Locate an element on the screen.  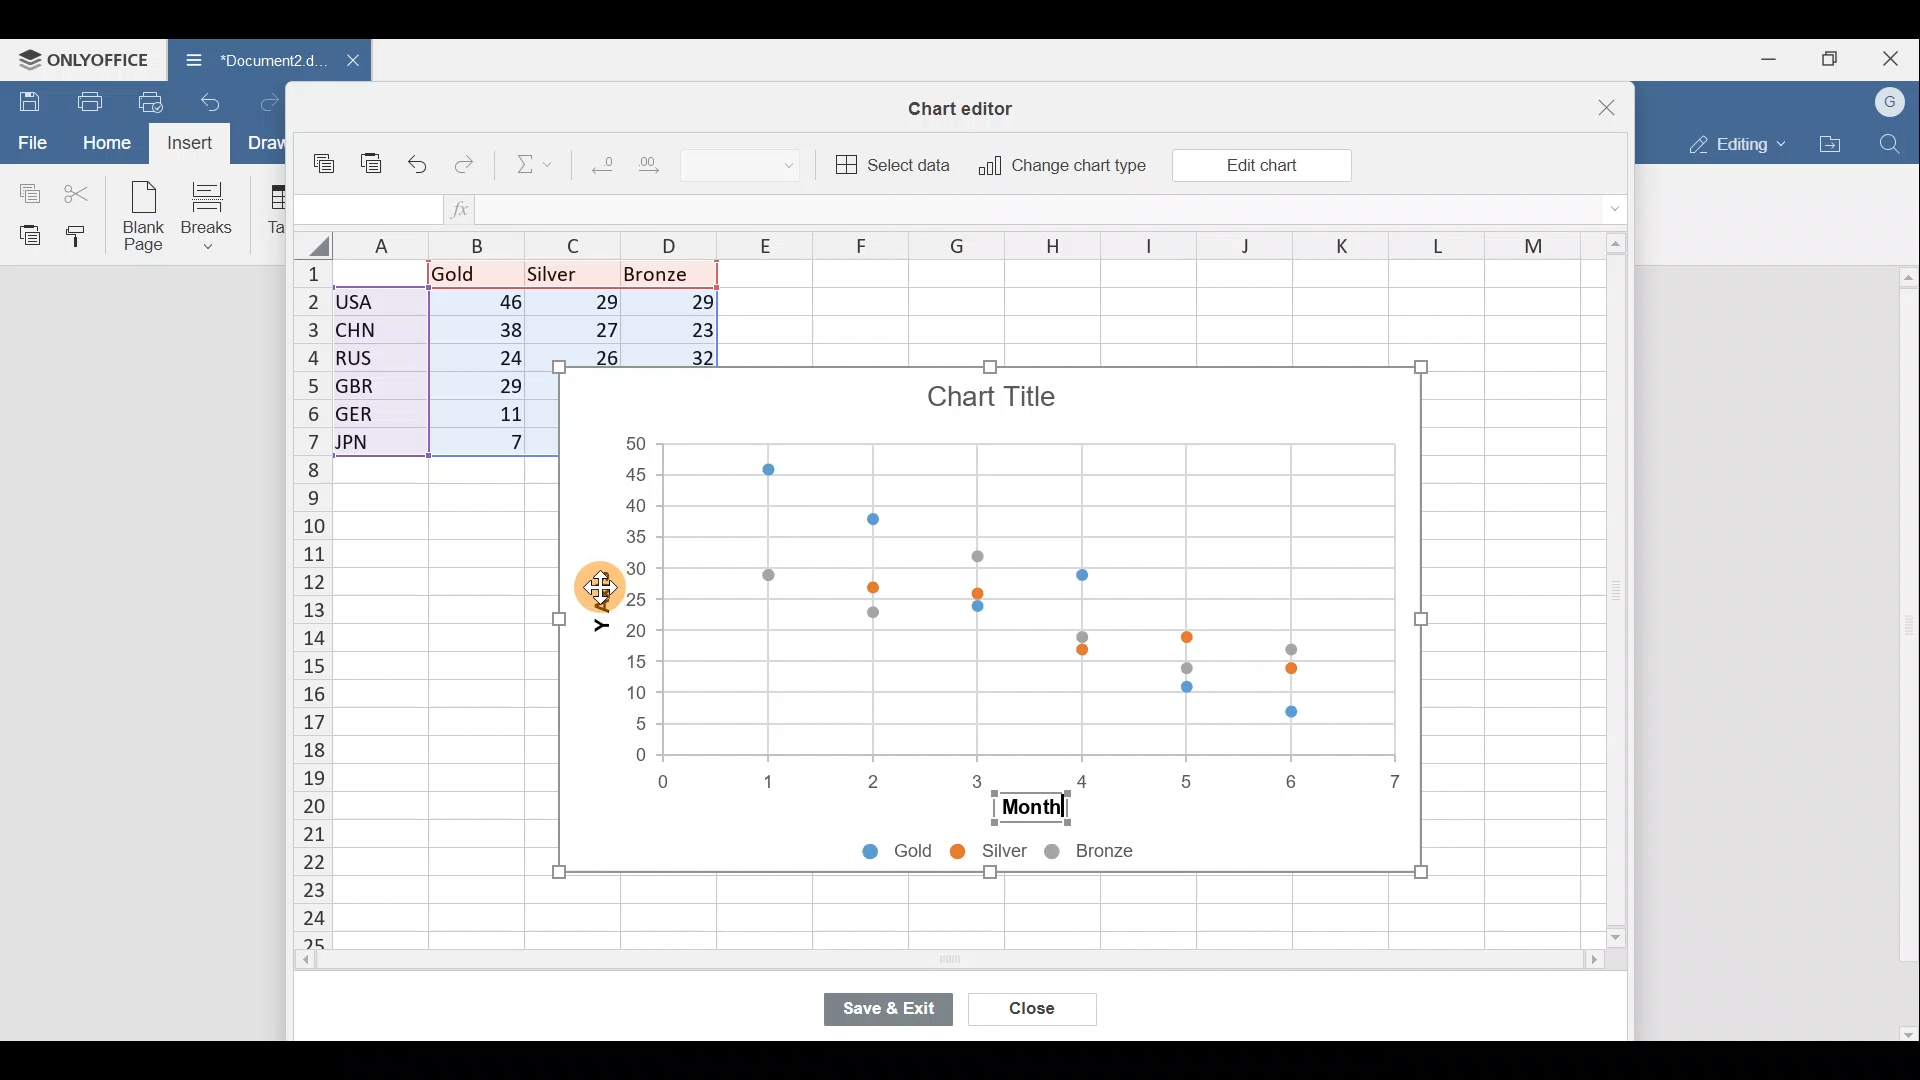
Copy style is located at coordinates (82, 238).